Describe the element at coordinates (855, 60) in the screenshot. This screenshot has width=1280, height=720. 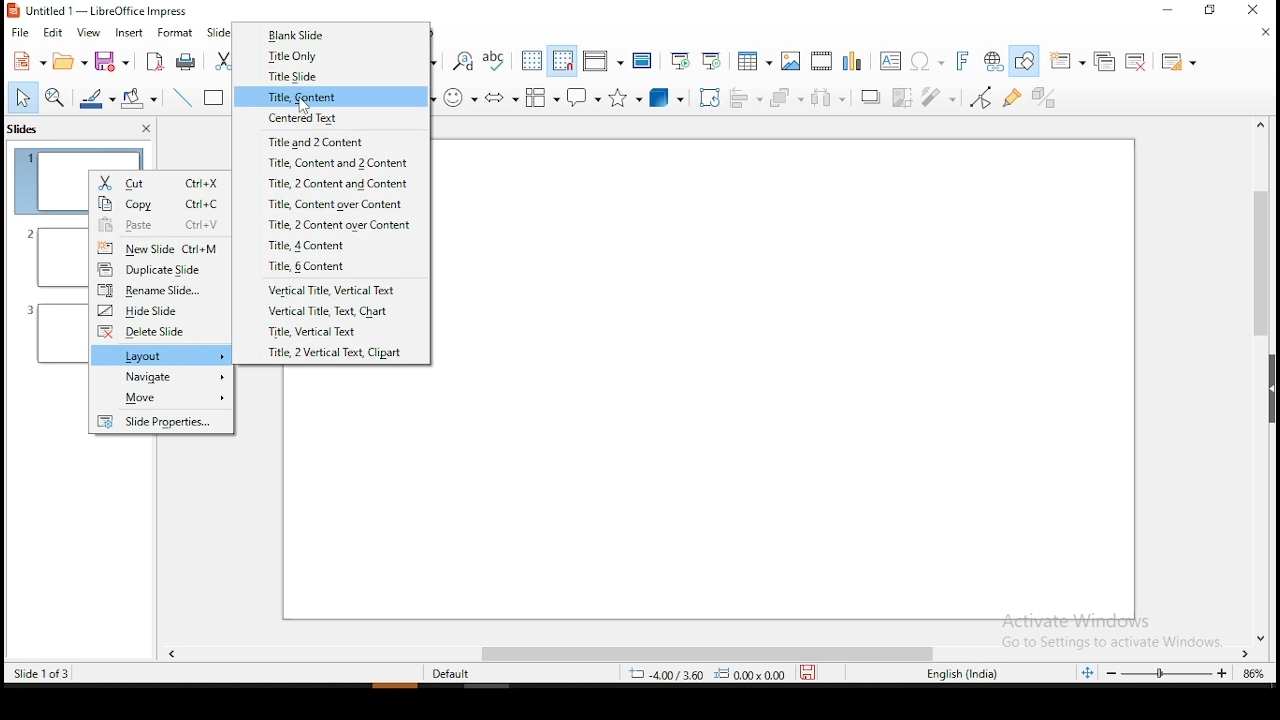
I see `insert chart` at that location.